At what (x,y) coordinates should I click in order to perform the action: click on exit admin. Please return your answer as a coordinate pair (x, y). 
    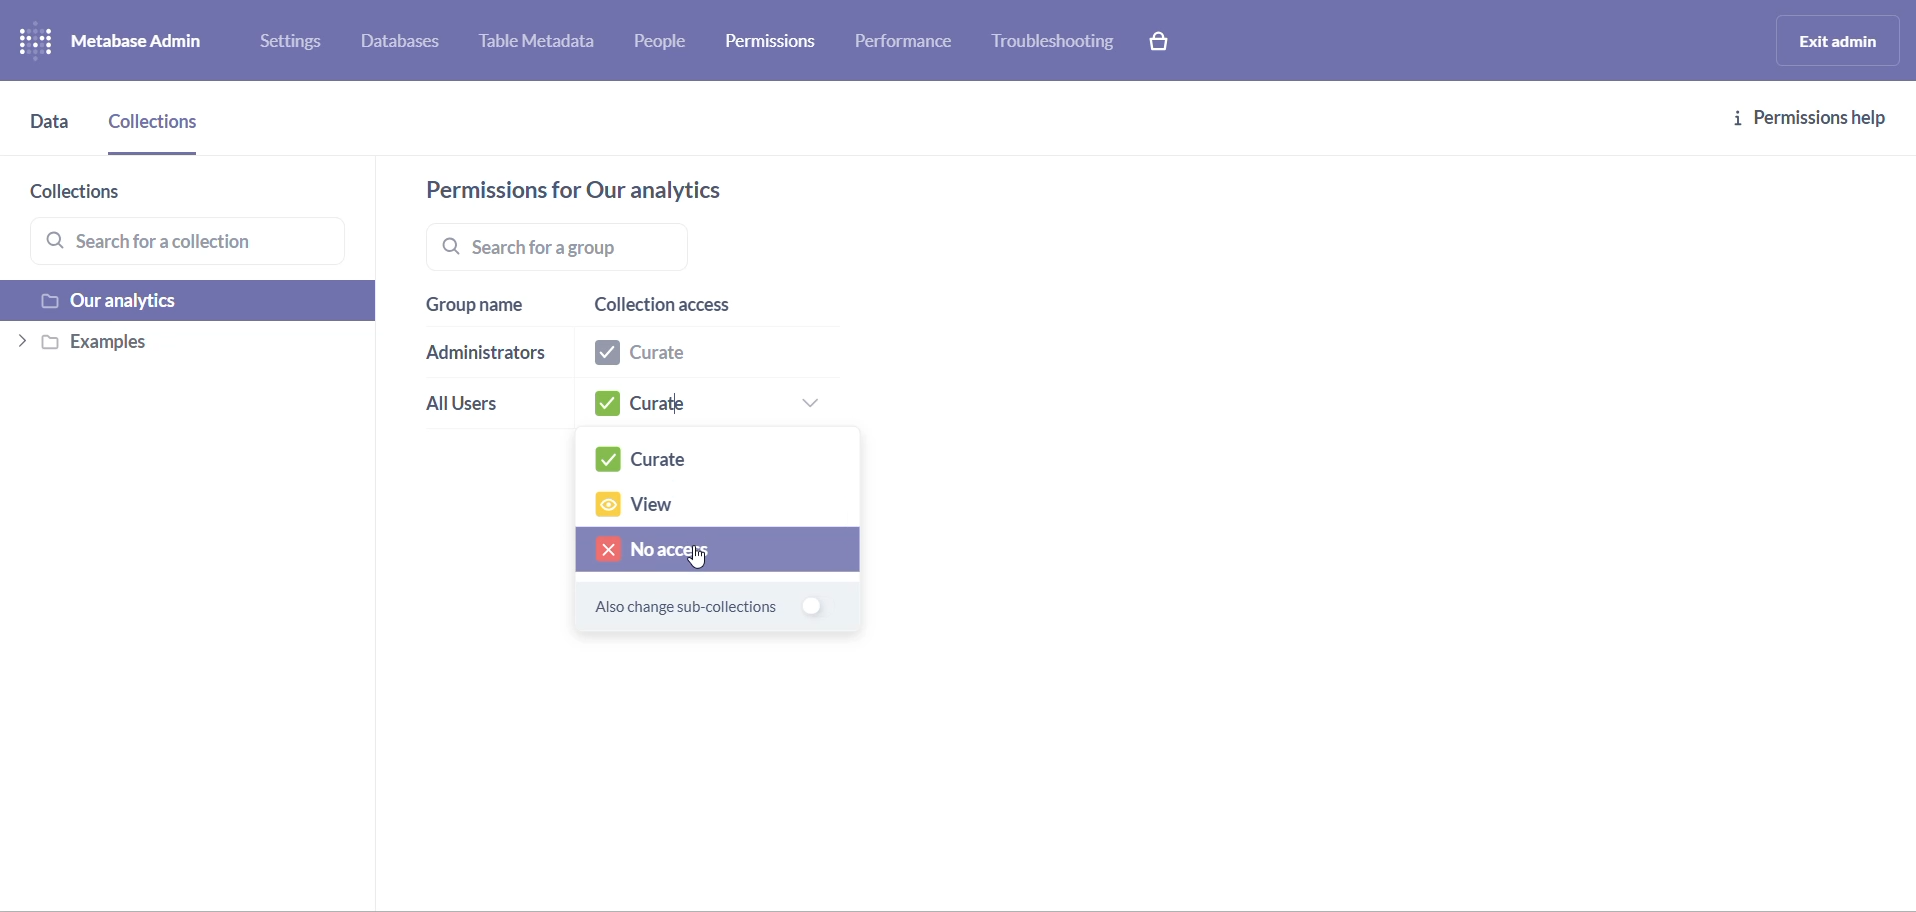
    Looking at the image, I should click on (1834, 40).